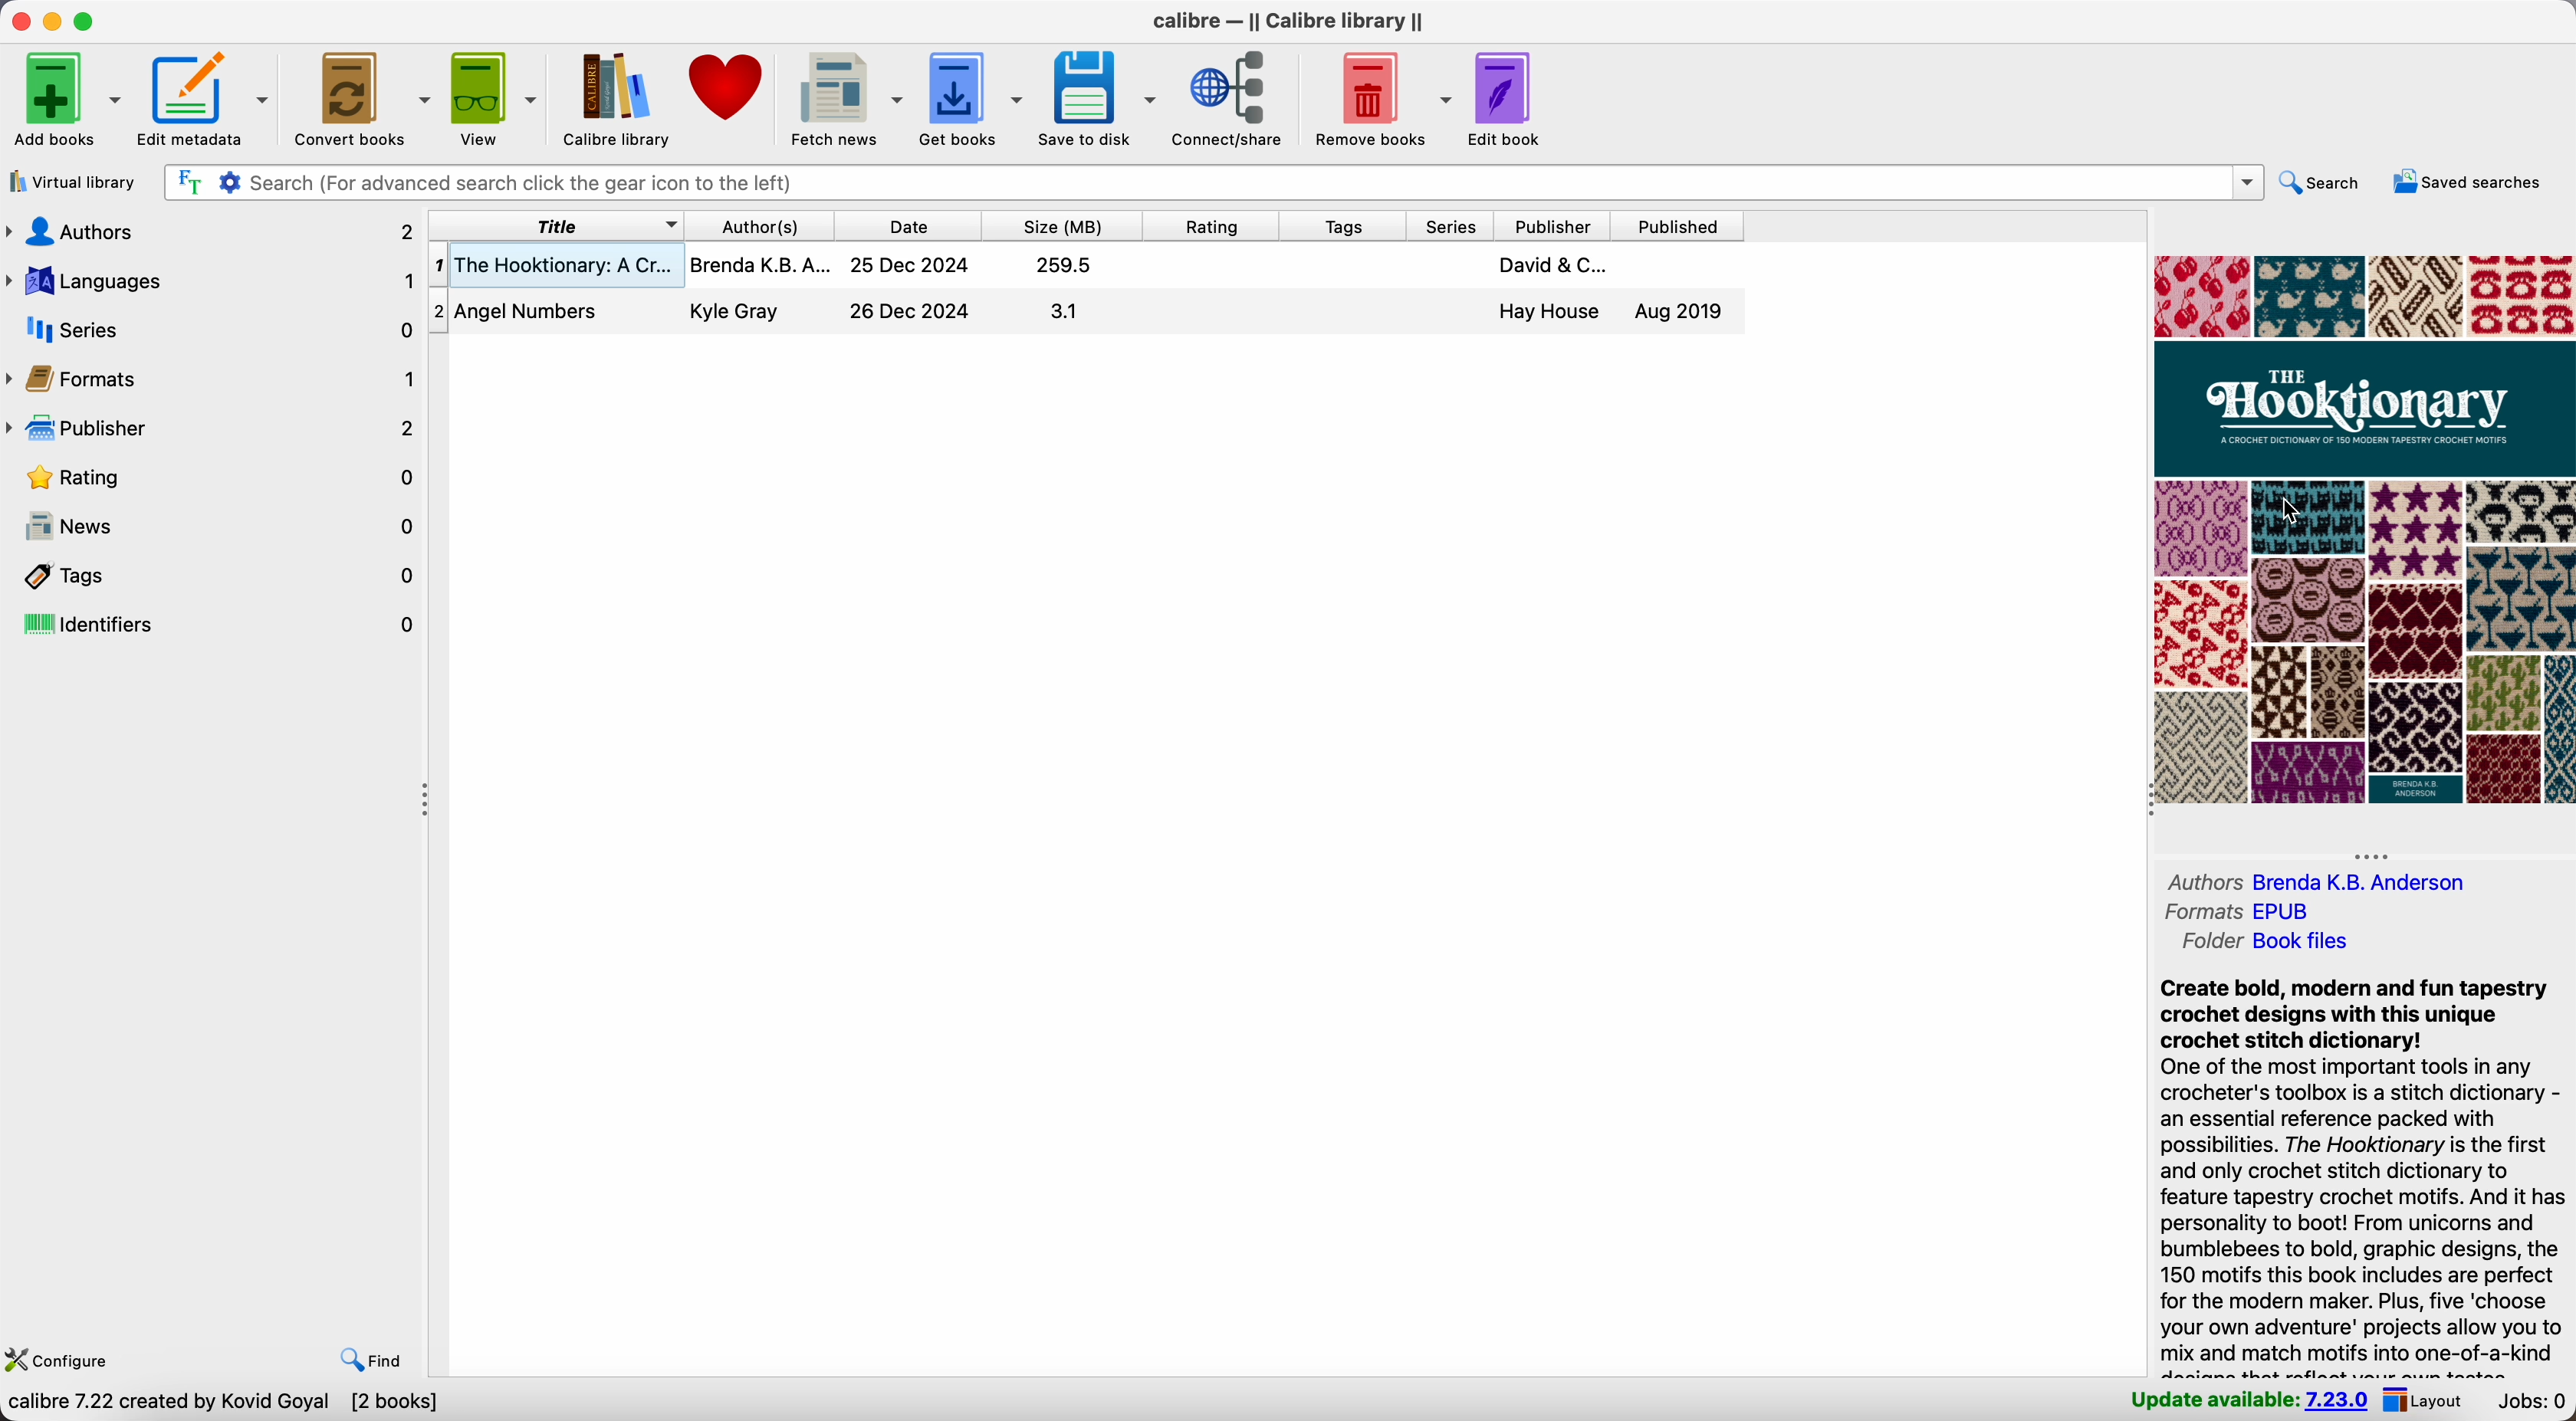  What do you see at coordinates (2235, 909) in the screenshot?
I see `formats` at bounding box center [2235, 909].